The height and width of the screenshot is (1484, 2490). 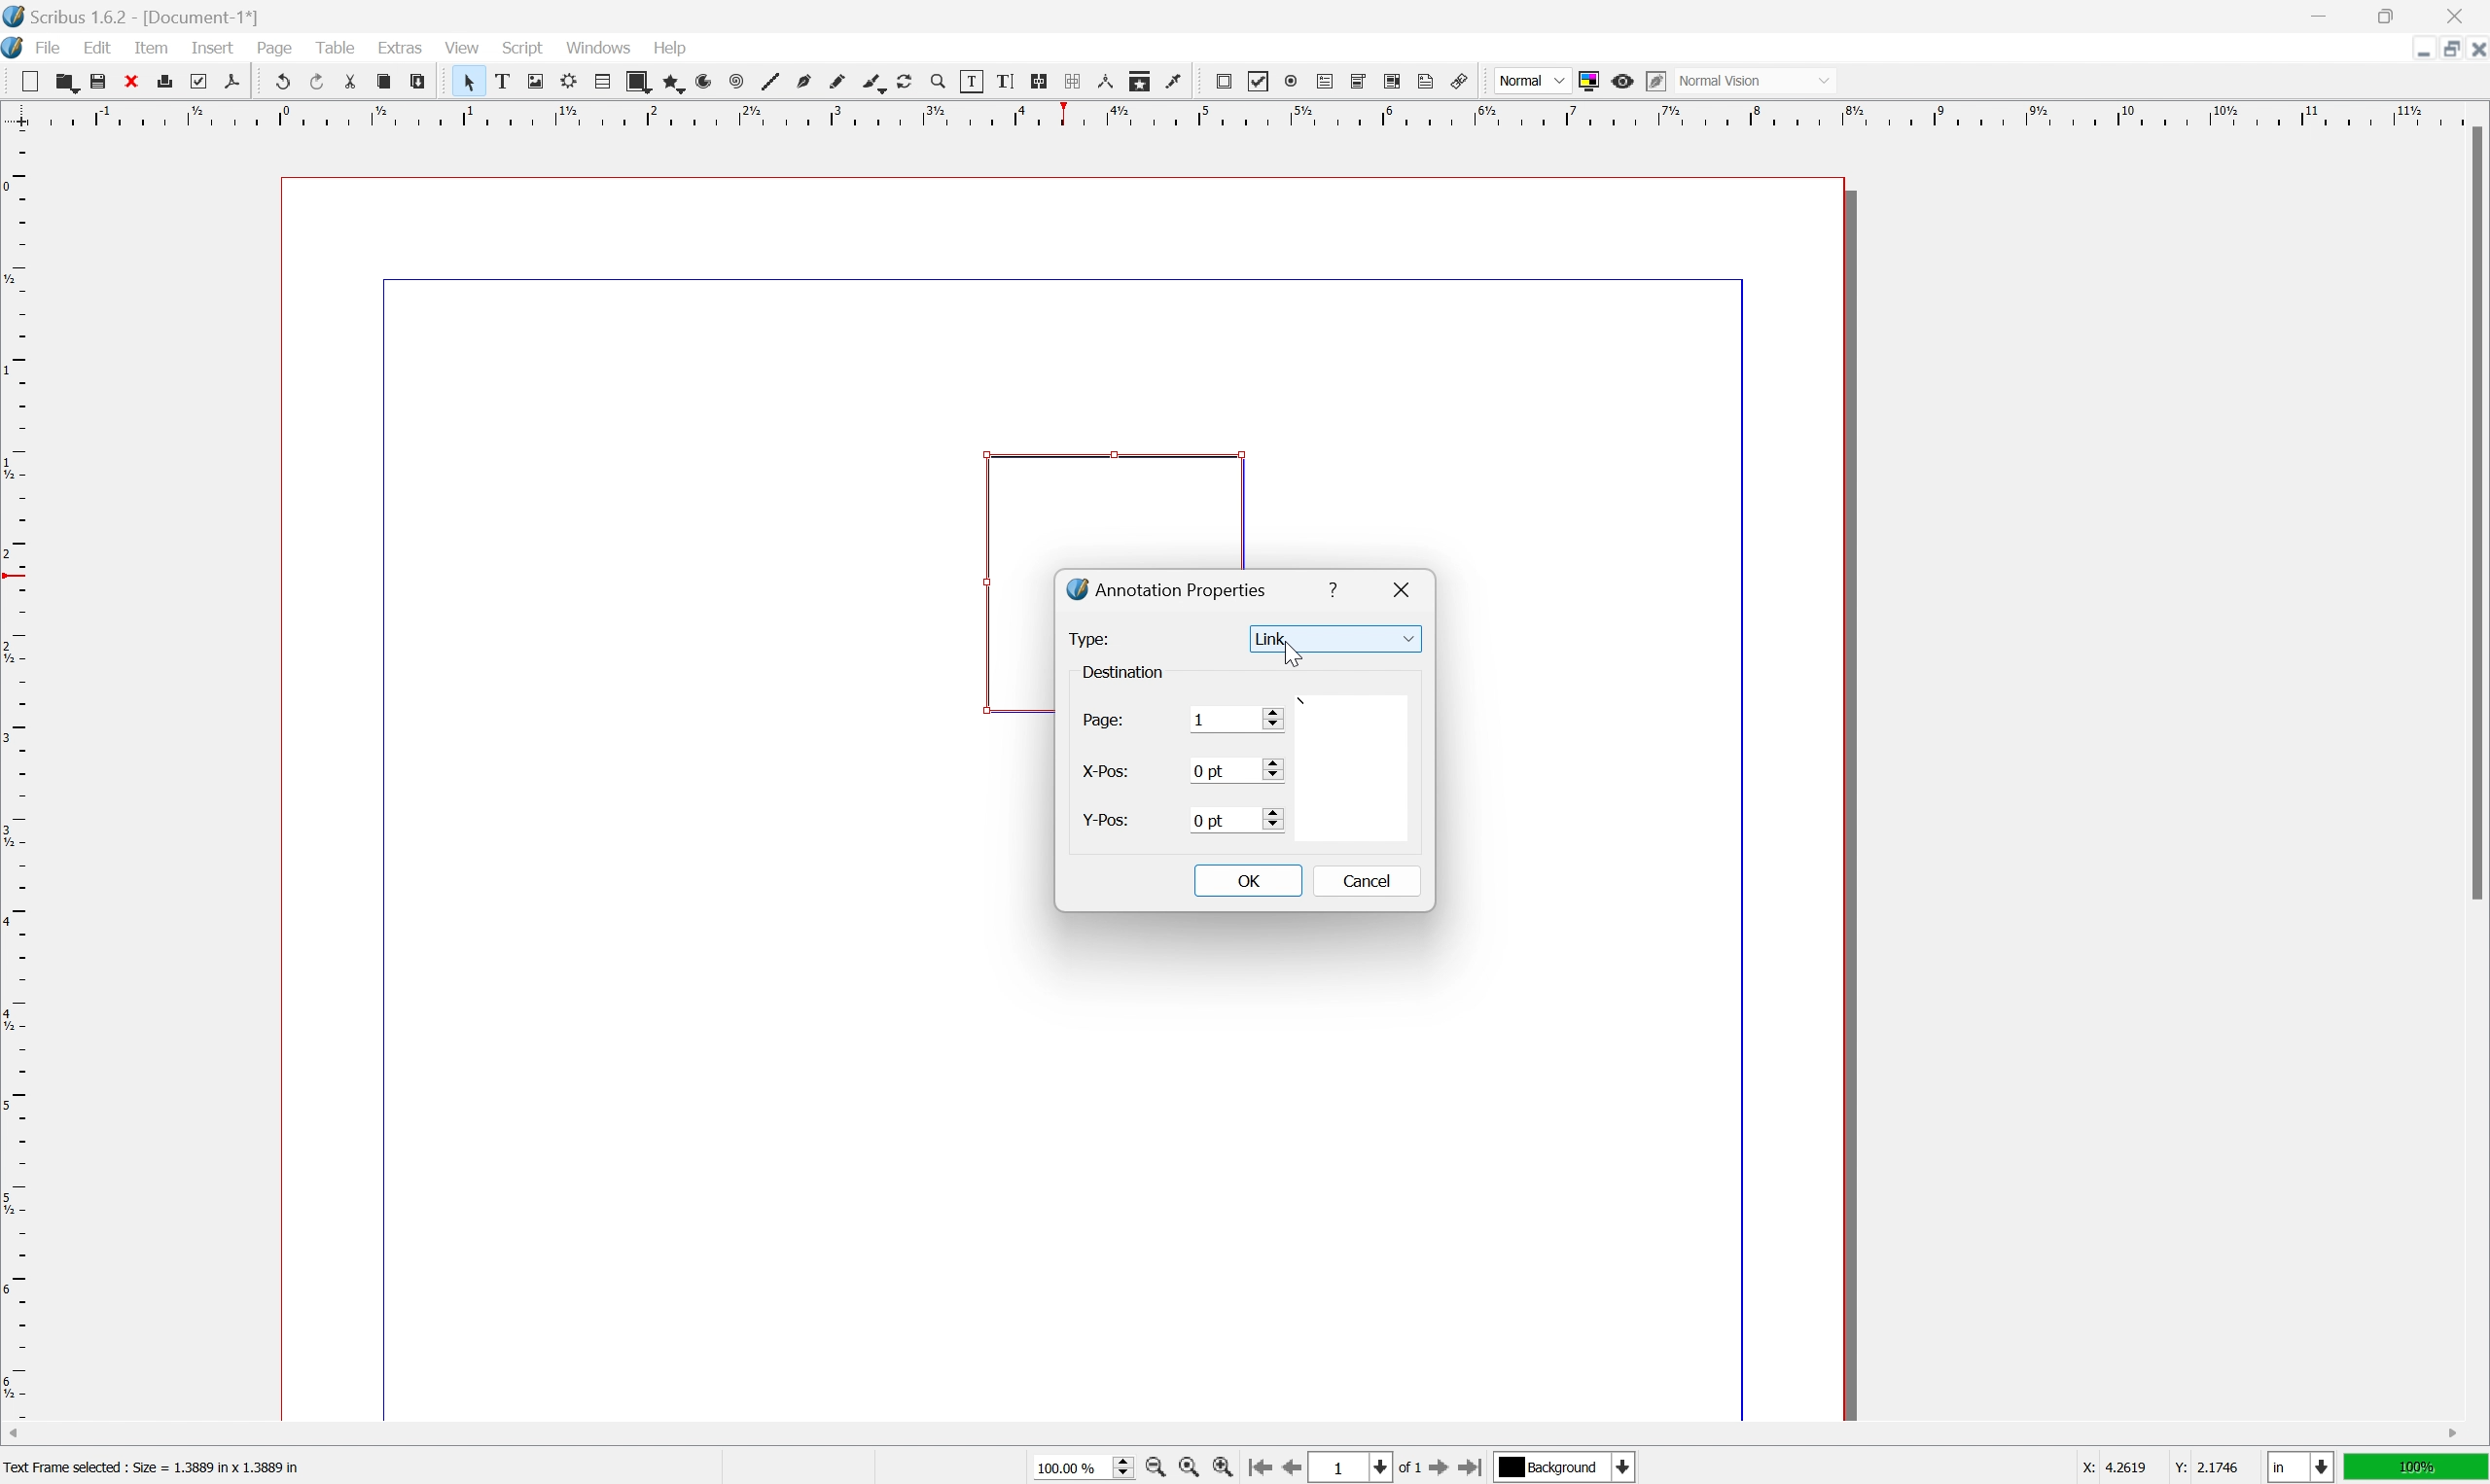 What do you see at coordinates (705, 81) in the screenshot?
I see `arc` at bounding box center [705, 81].